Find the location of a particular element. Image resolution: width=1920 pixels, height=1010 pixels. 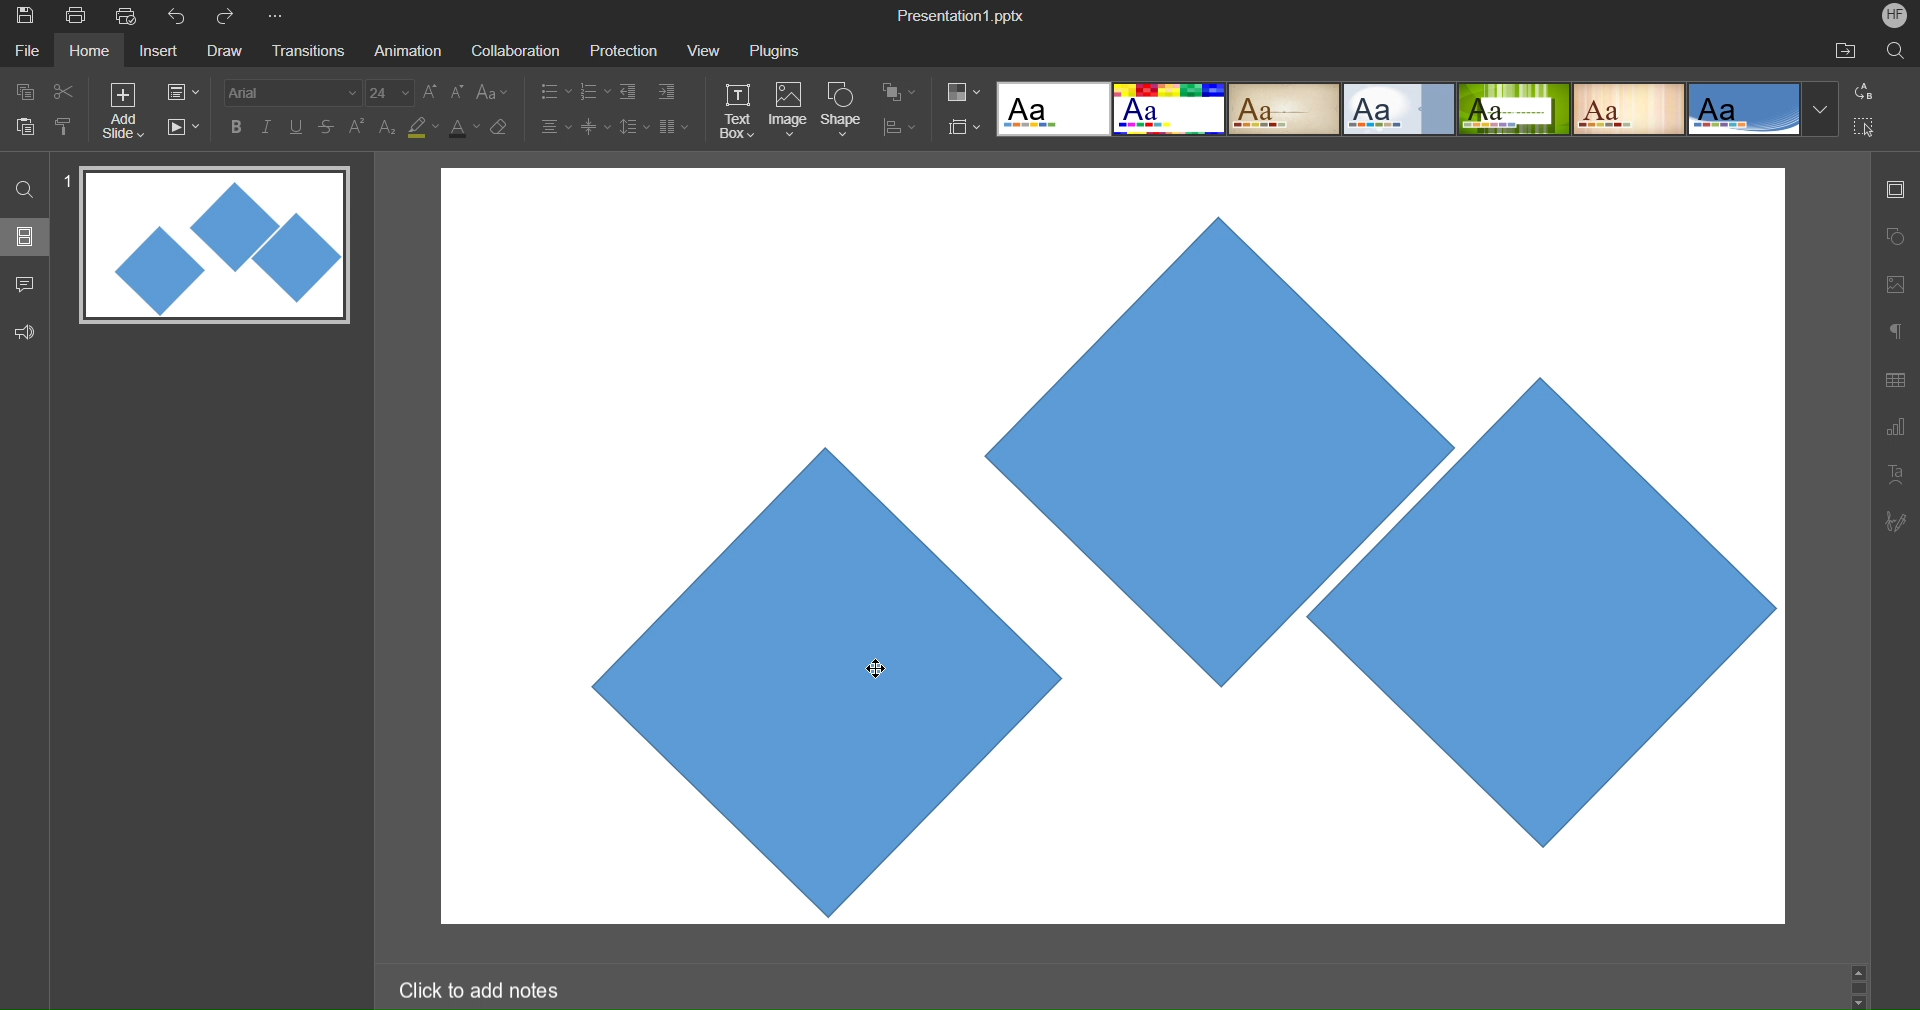

Text Box is located at coordinates (739, 111).